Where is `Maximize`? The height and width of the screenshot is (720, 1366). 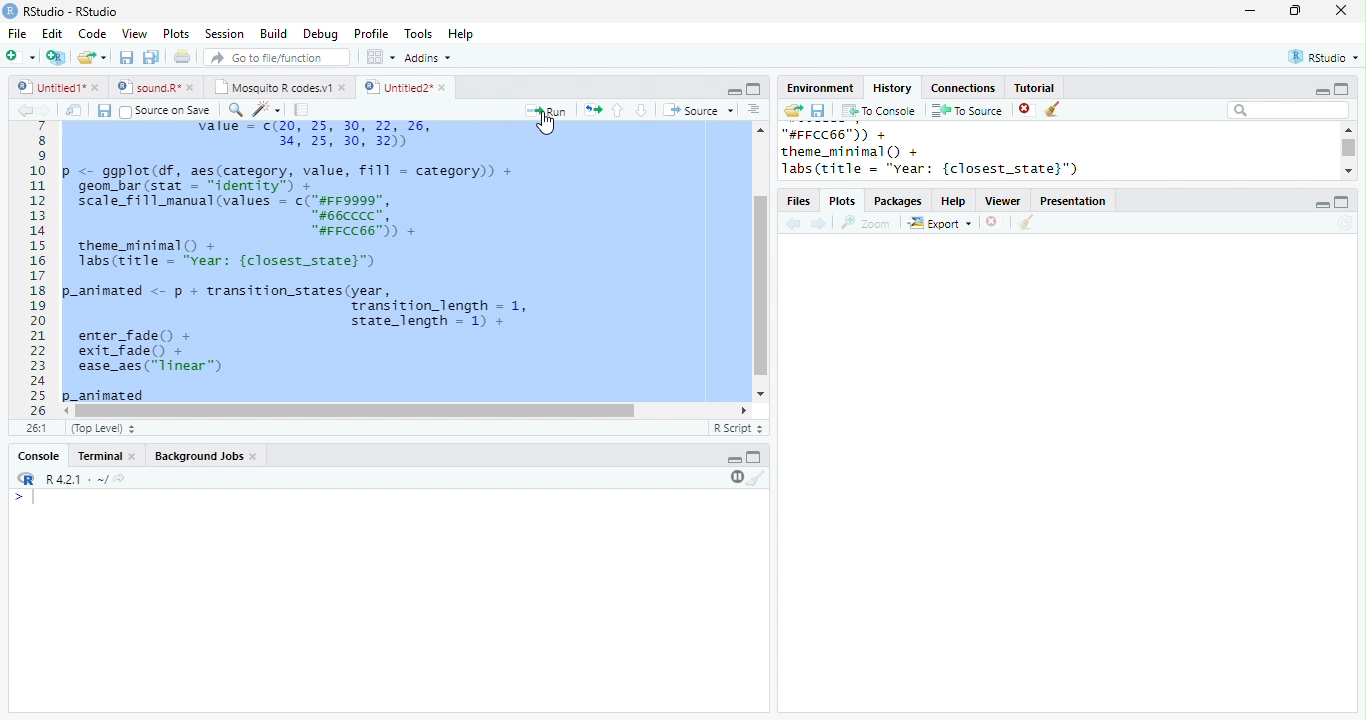
Maximize is located at coordinates (754, 457).